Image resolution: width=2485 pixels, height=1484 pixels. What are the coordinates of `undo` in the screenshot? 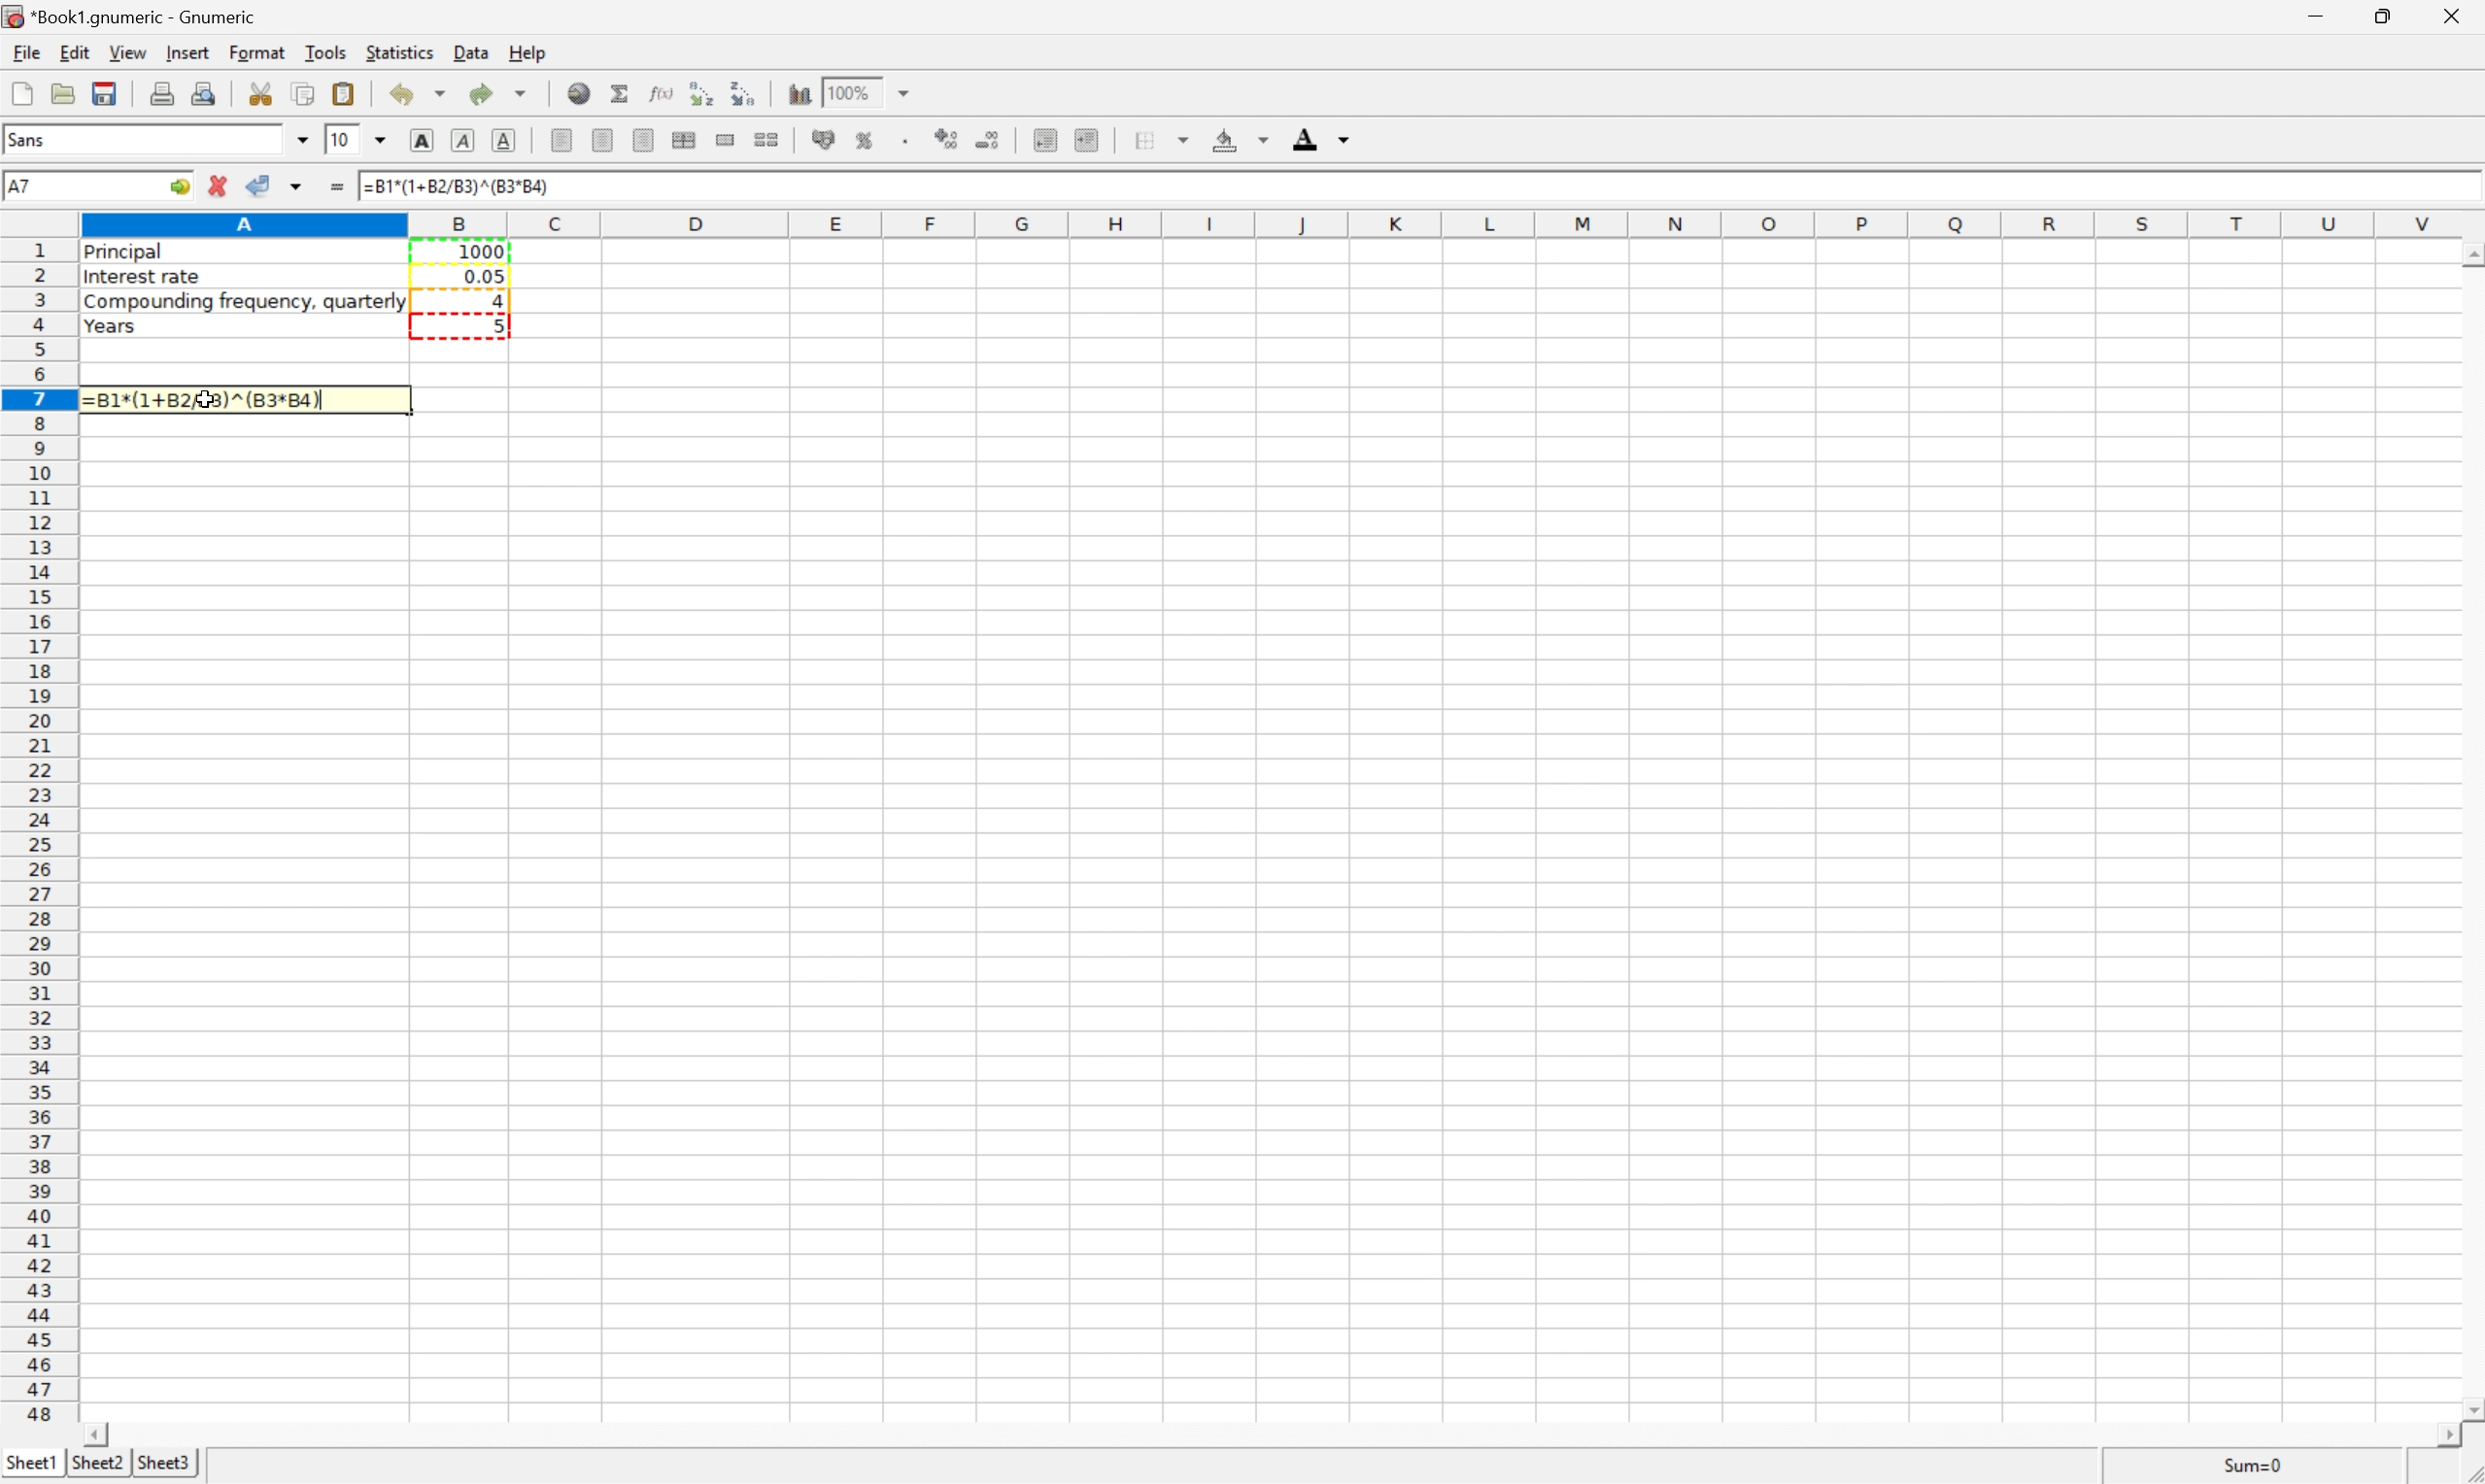 It's located at (416, 93).